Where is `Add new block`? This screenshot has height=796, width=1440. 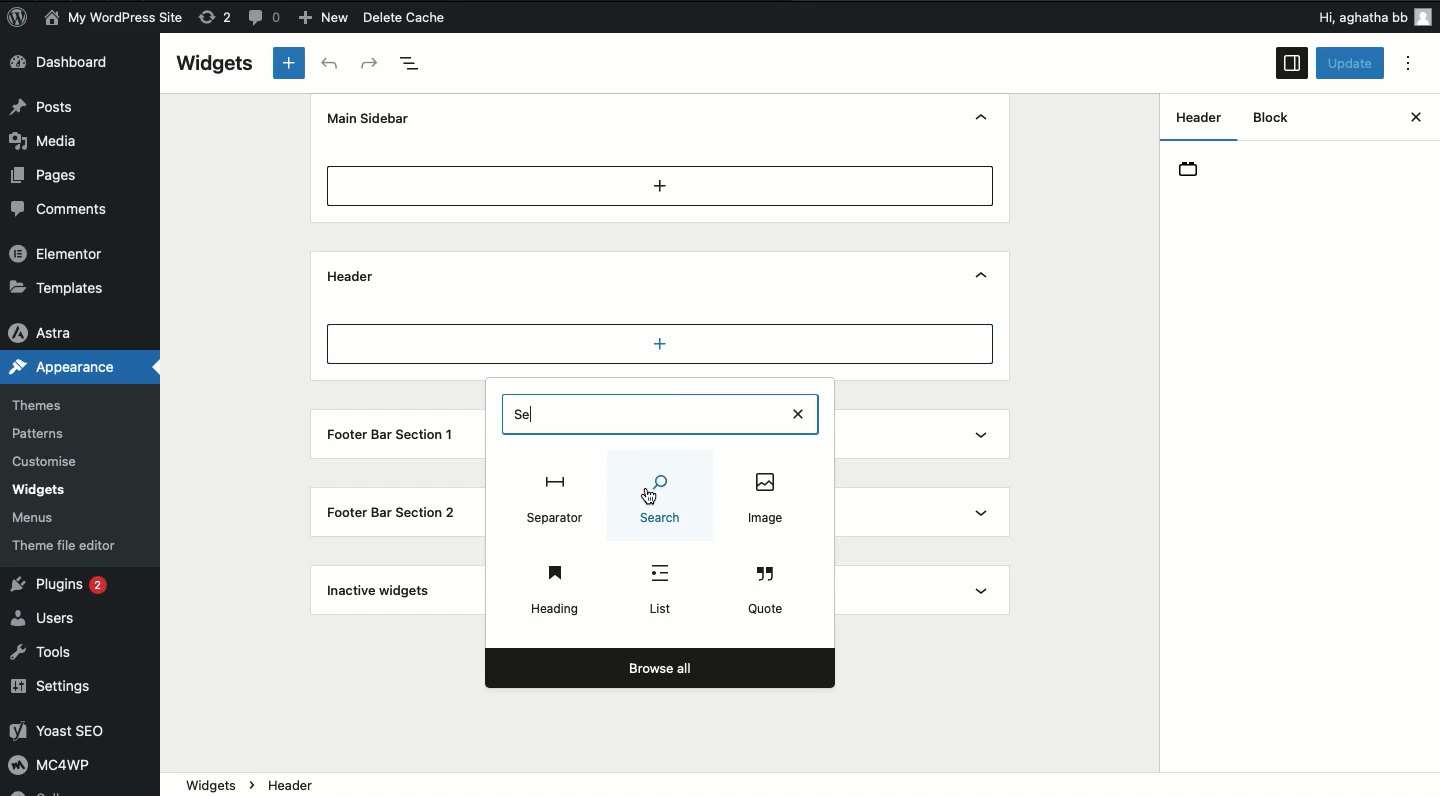 Add new block is located at coordinates (660, 185).